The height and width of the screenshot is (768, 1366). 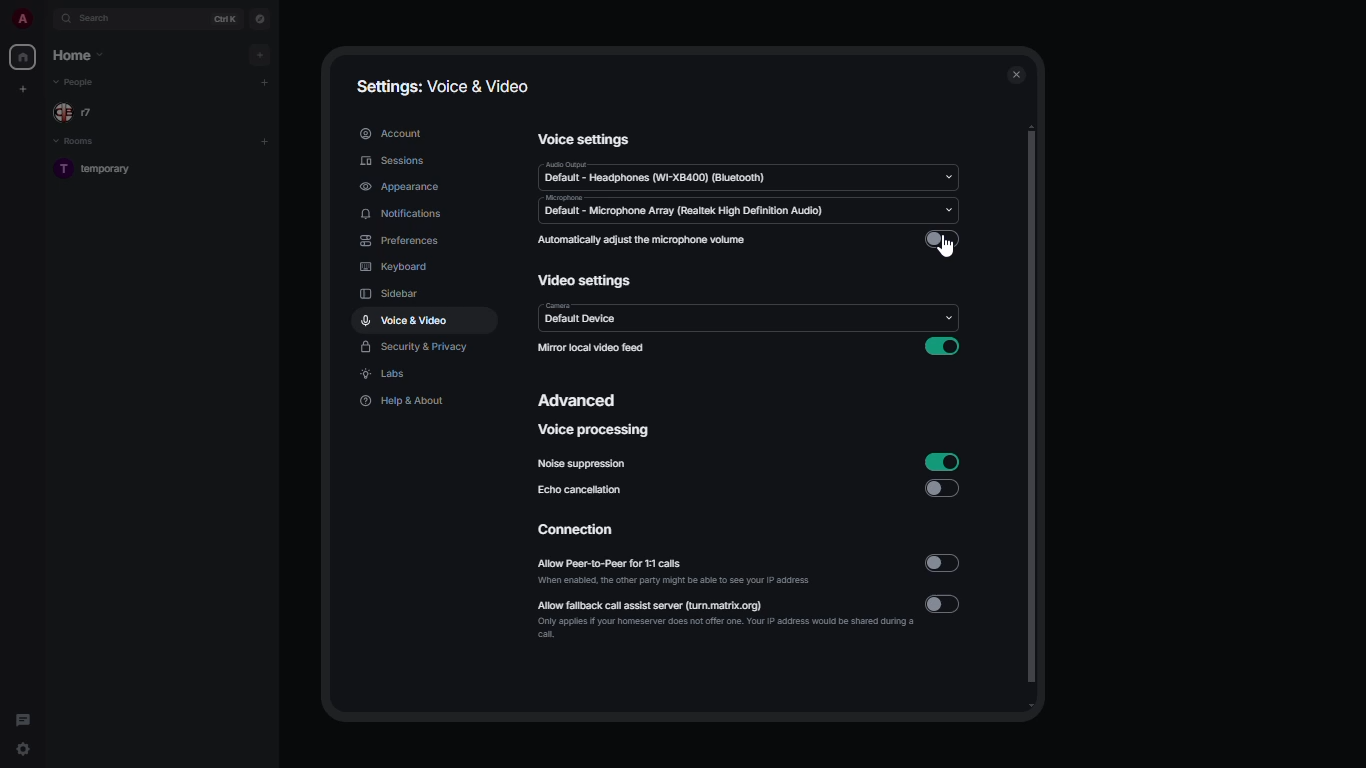 What do you see at coordinates (946, 604) in the screenshot?
I see `disabled` at bounding box center [946, 604].